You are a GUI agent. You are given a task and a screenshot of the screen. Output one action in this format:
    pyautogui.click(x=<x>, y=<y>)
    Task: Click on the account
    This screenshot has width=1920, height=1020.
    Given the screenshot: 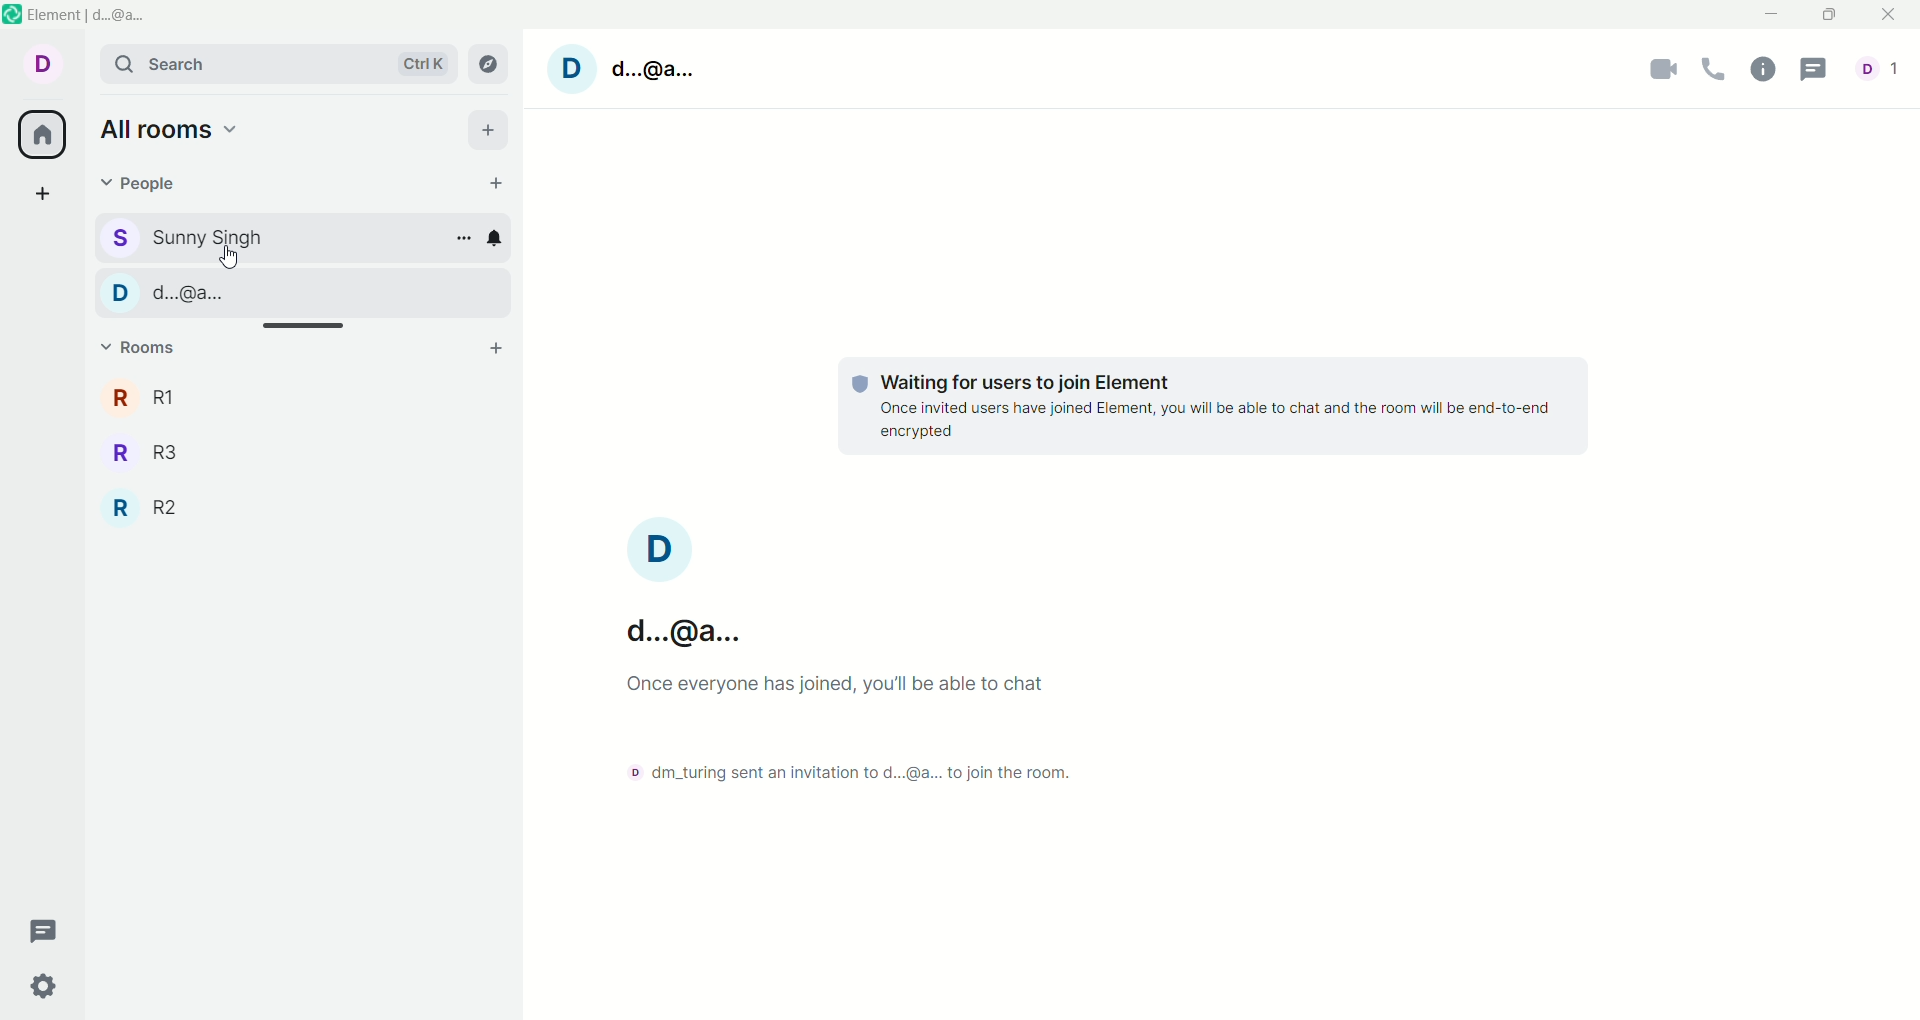 What is the action you would take?
    pyautogui.click(x=658, y=550)
    